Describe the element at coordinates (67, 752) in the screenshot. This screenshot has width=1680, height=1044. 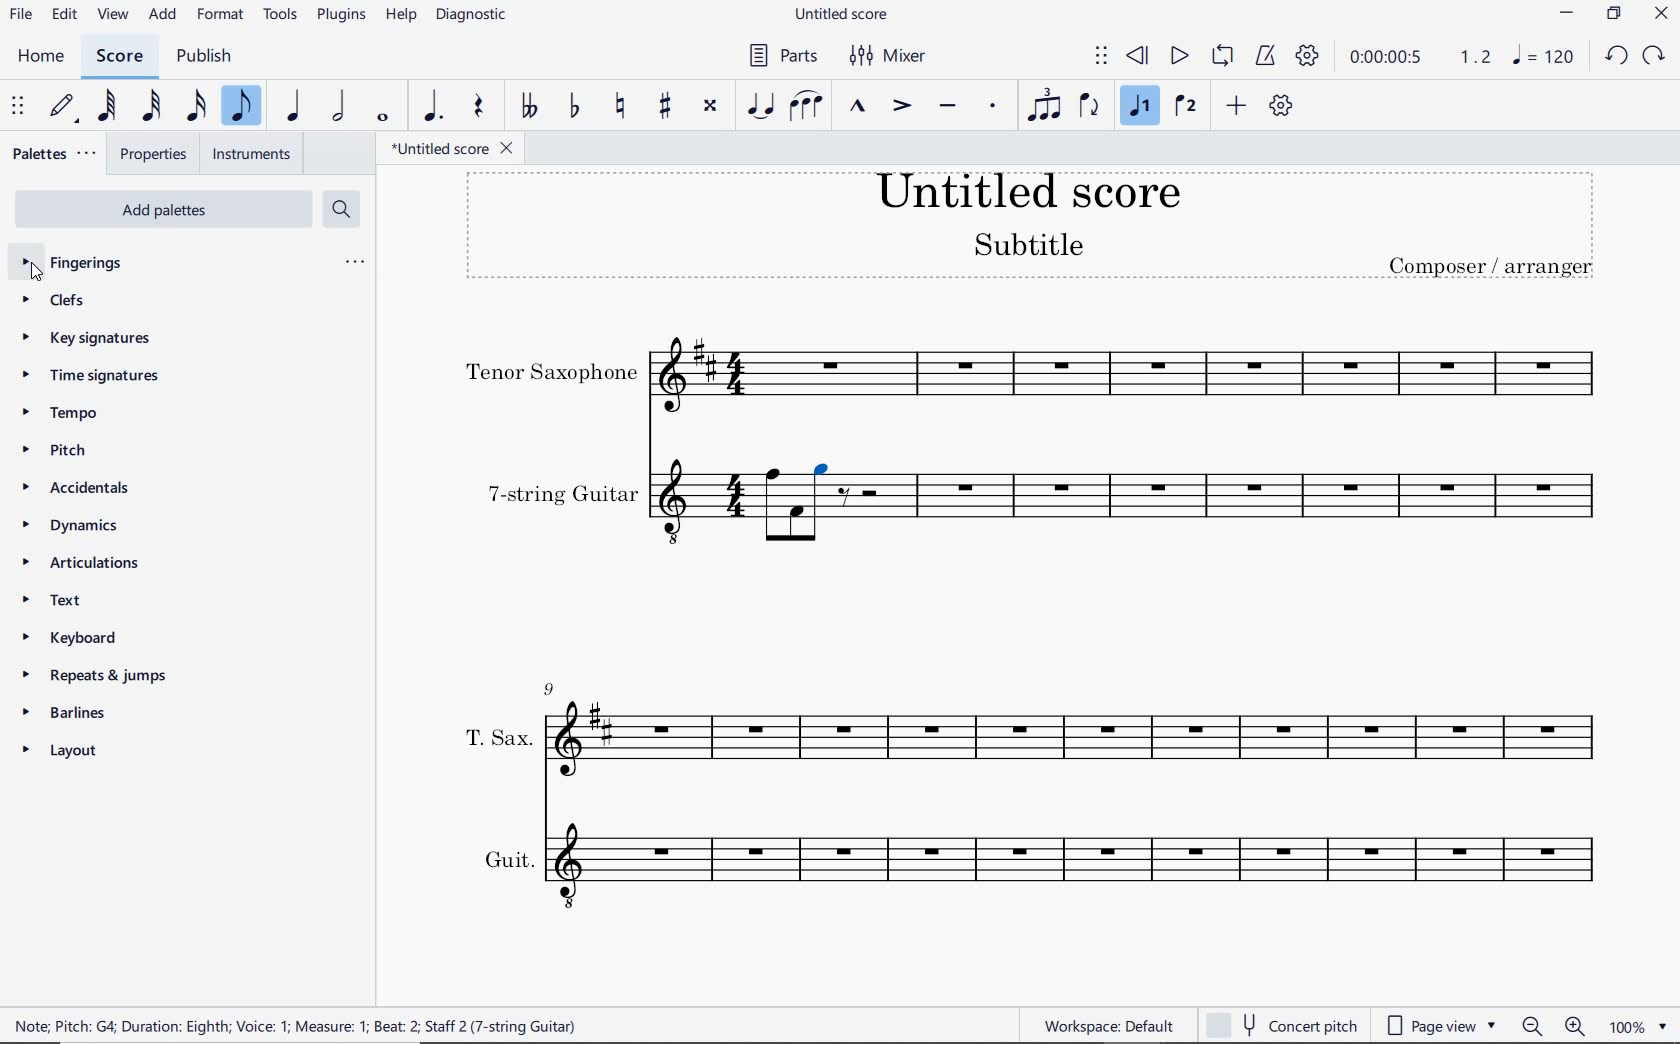
I see `LAYOUT` at that location.